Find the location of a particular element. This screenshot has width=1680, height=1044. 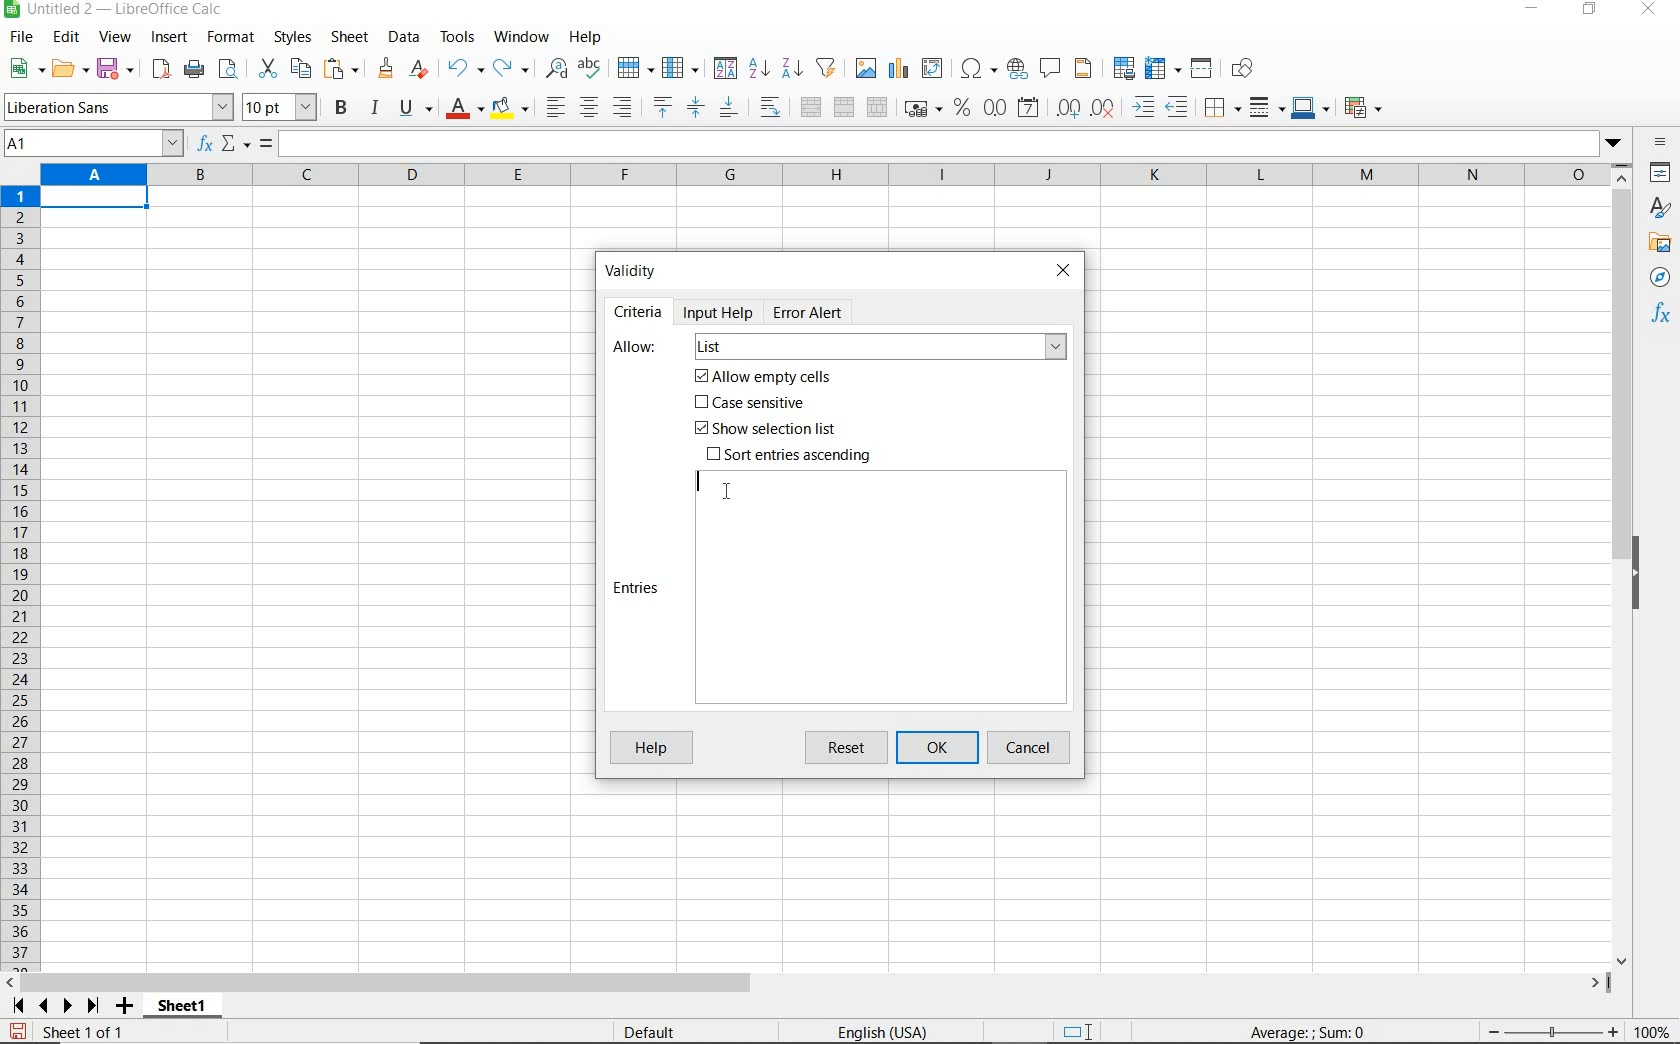

background color is located at coordinates (509, 110).